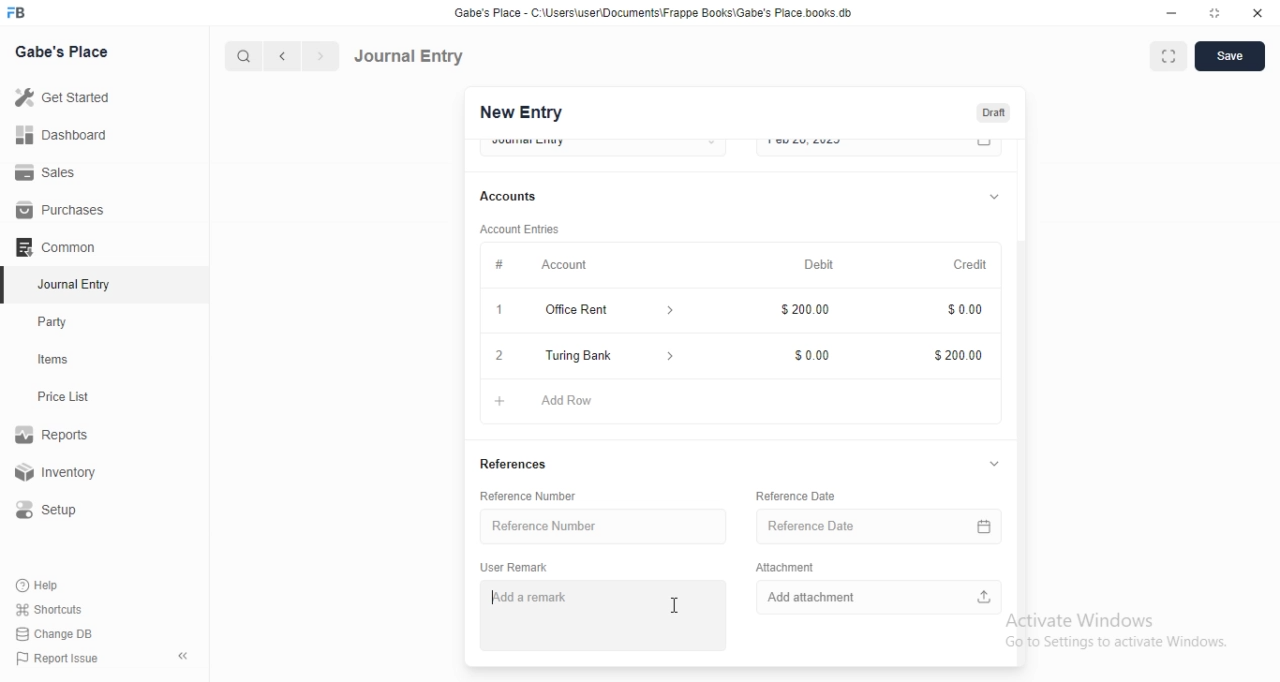 The image size is (1280, 682). What do you see at coordinates (77, 284) in the screenshot?
I see `‘Journal Entry` at bounding box center [77, 284].